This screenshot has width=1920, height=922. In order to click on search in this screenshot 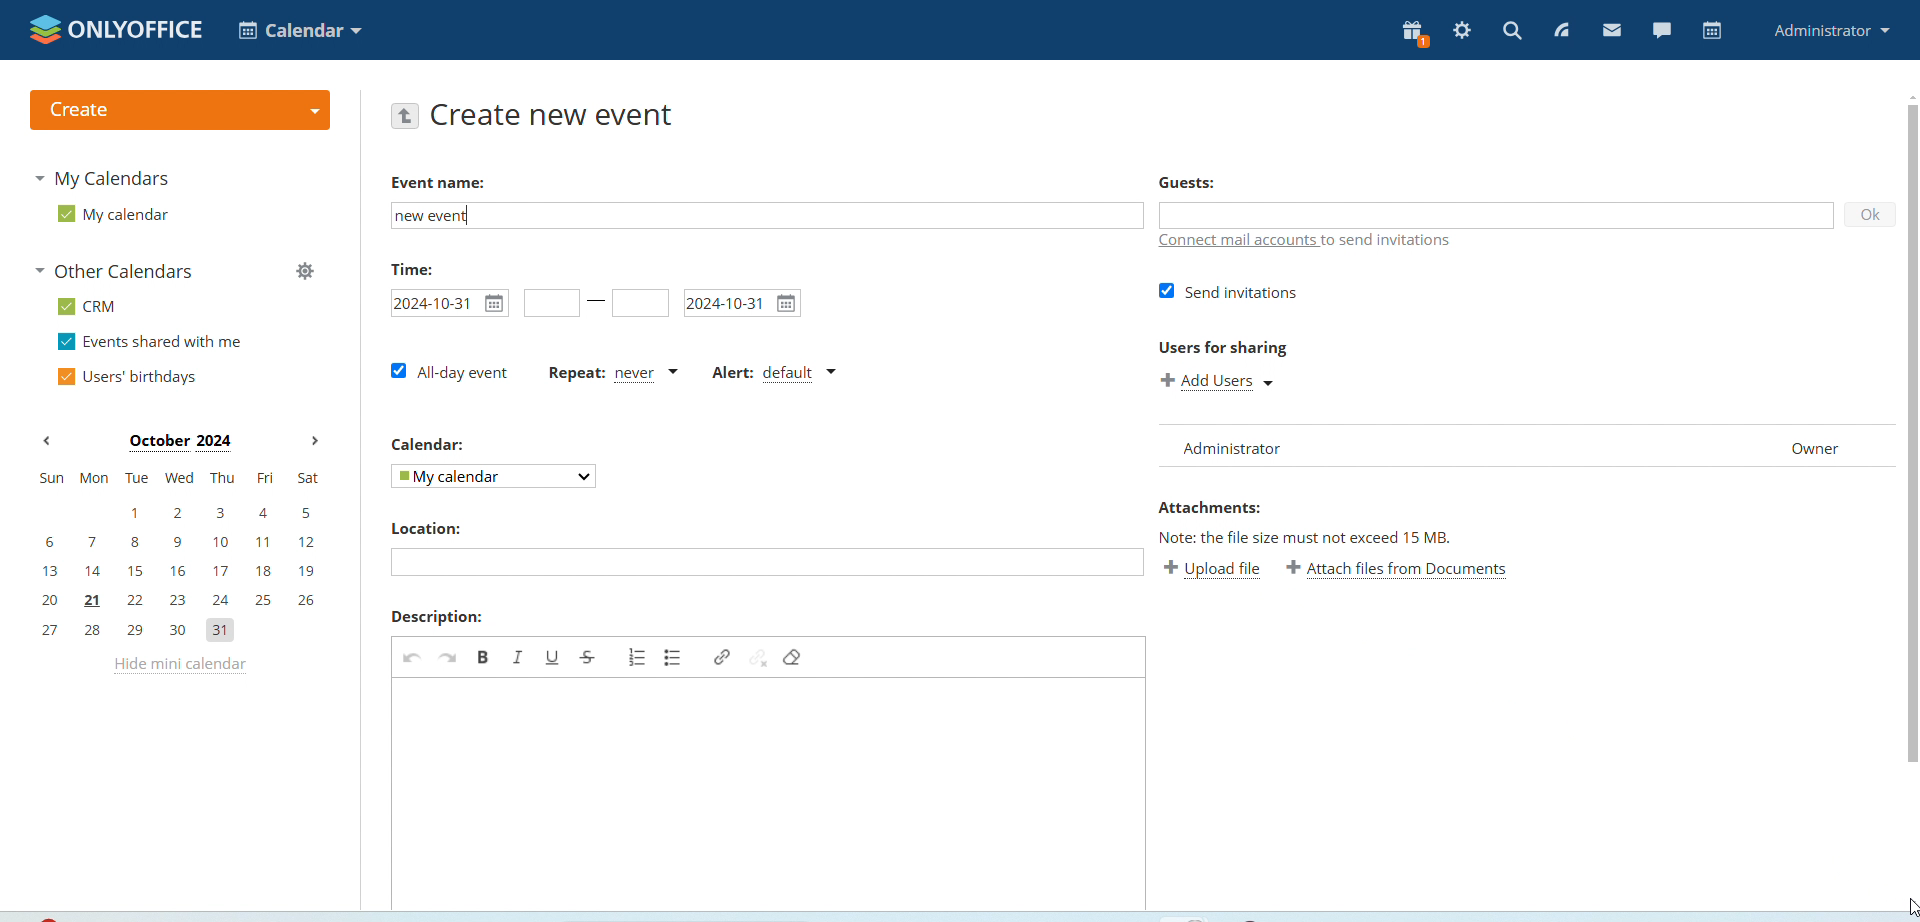, I will do `click(1512, 32)`.